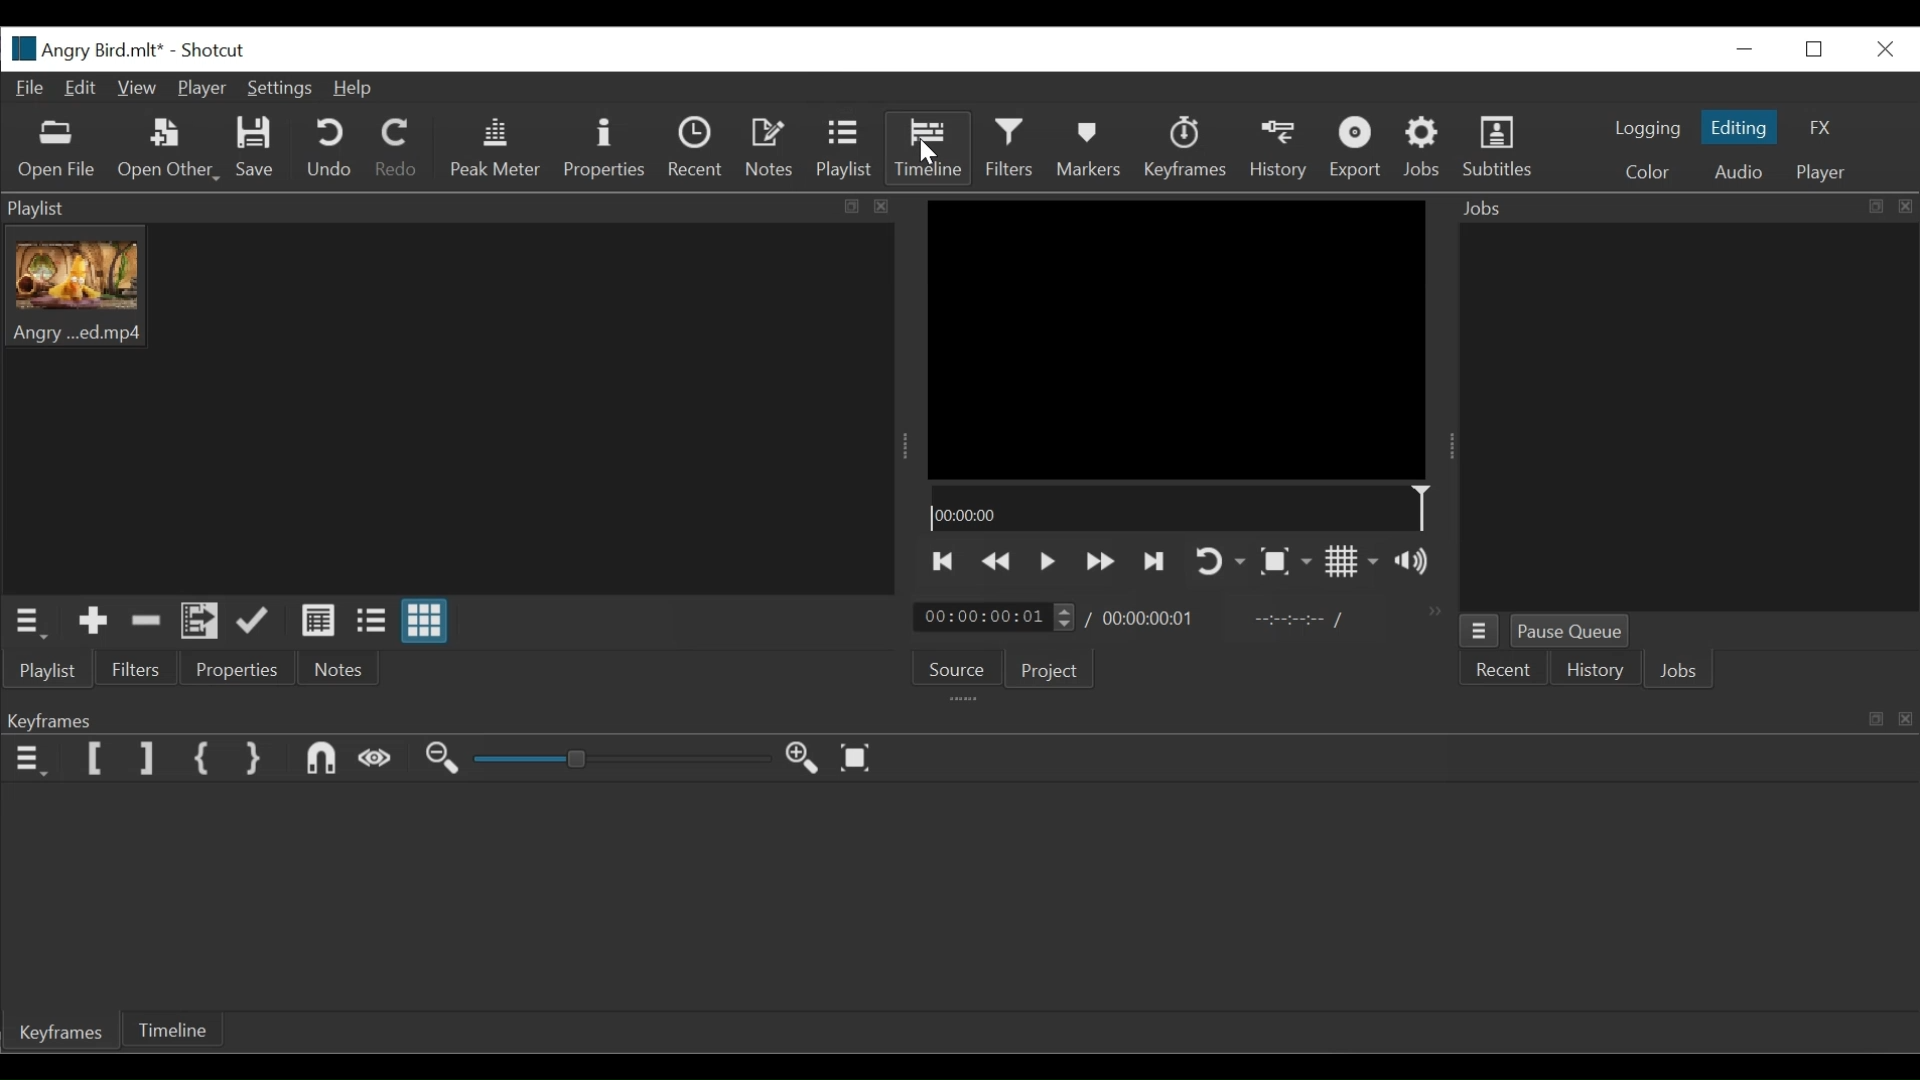 The width and height of the screenshot is (1920, 1080). What do you see at coordinates (202, 760) in the screenshot?
I see `Set First Simple Keyframe` at bounding box center [202, 760].